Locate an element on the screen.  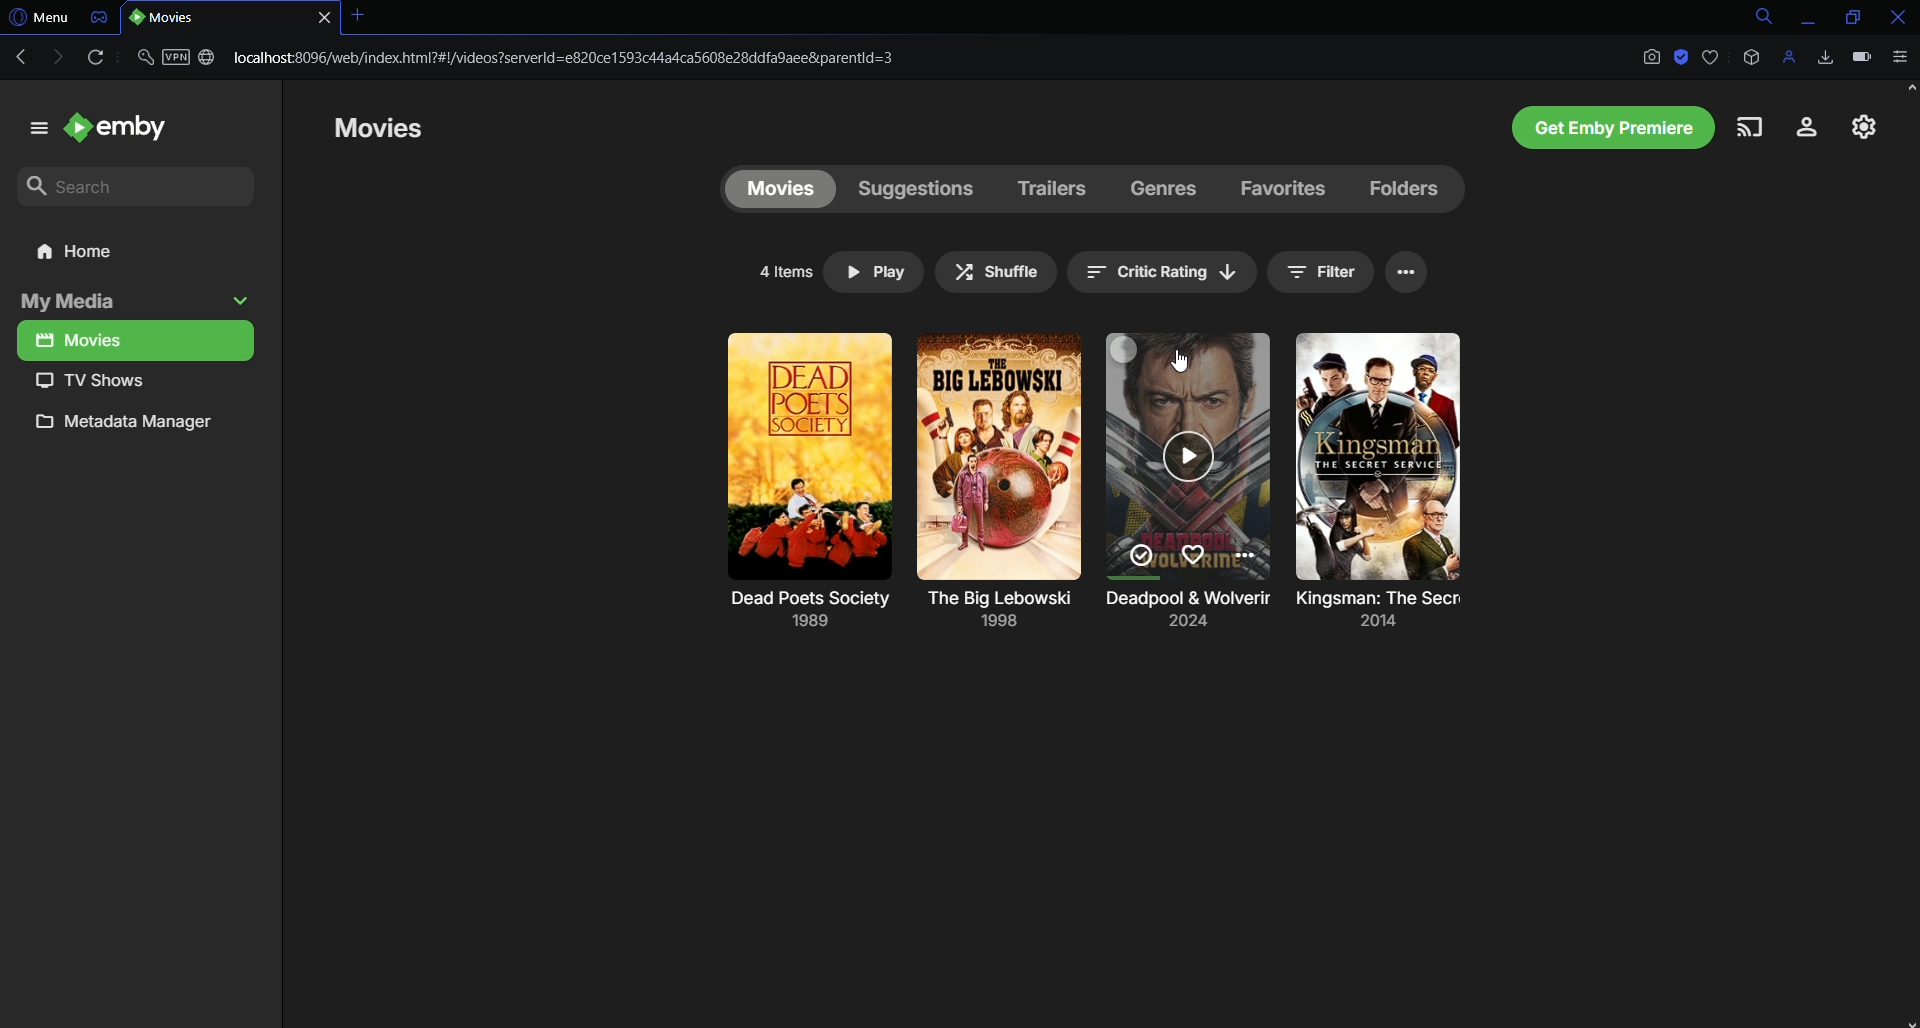
Scroll is located at coordinates (1909, 341).